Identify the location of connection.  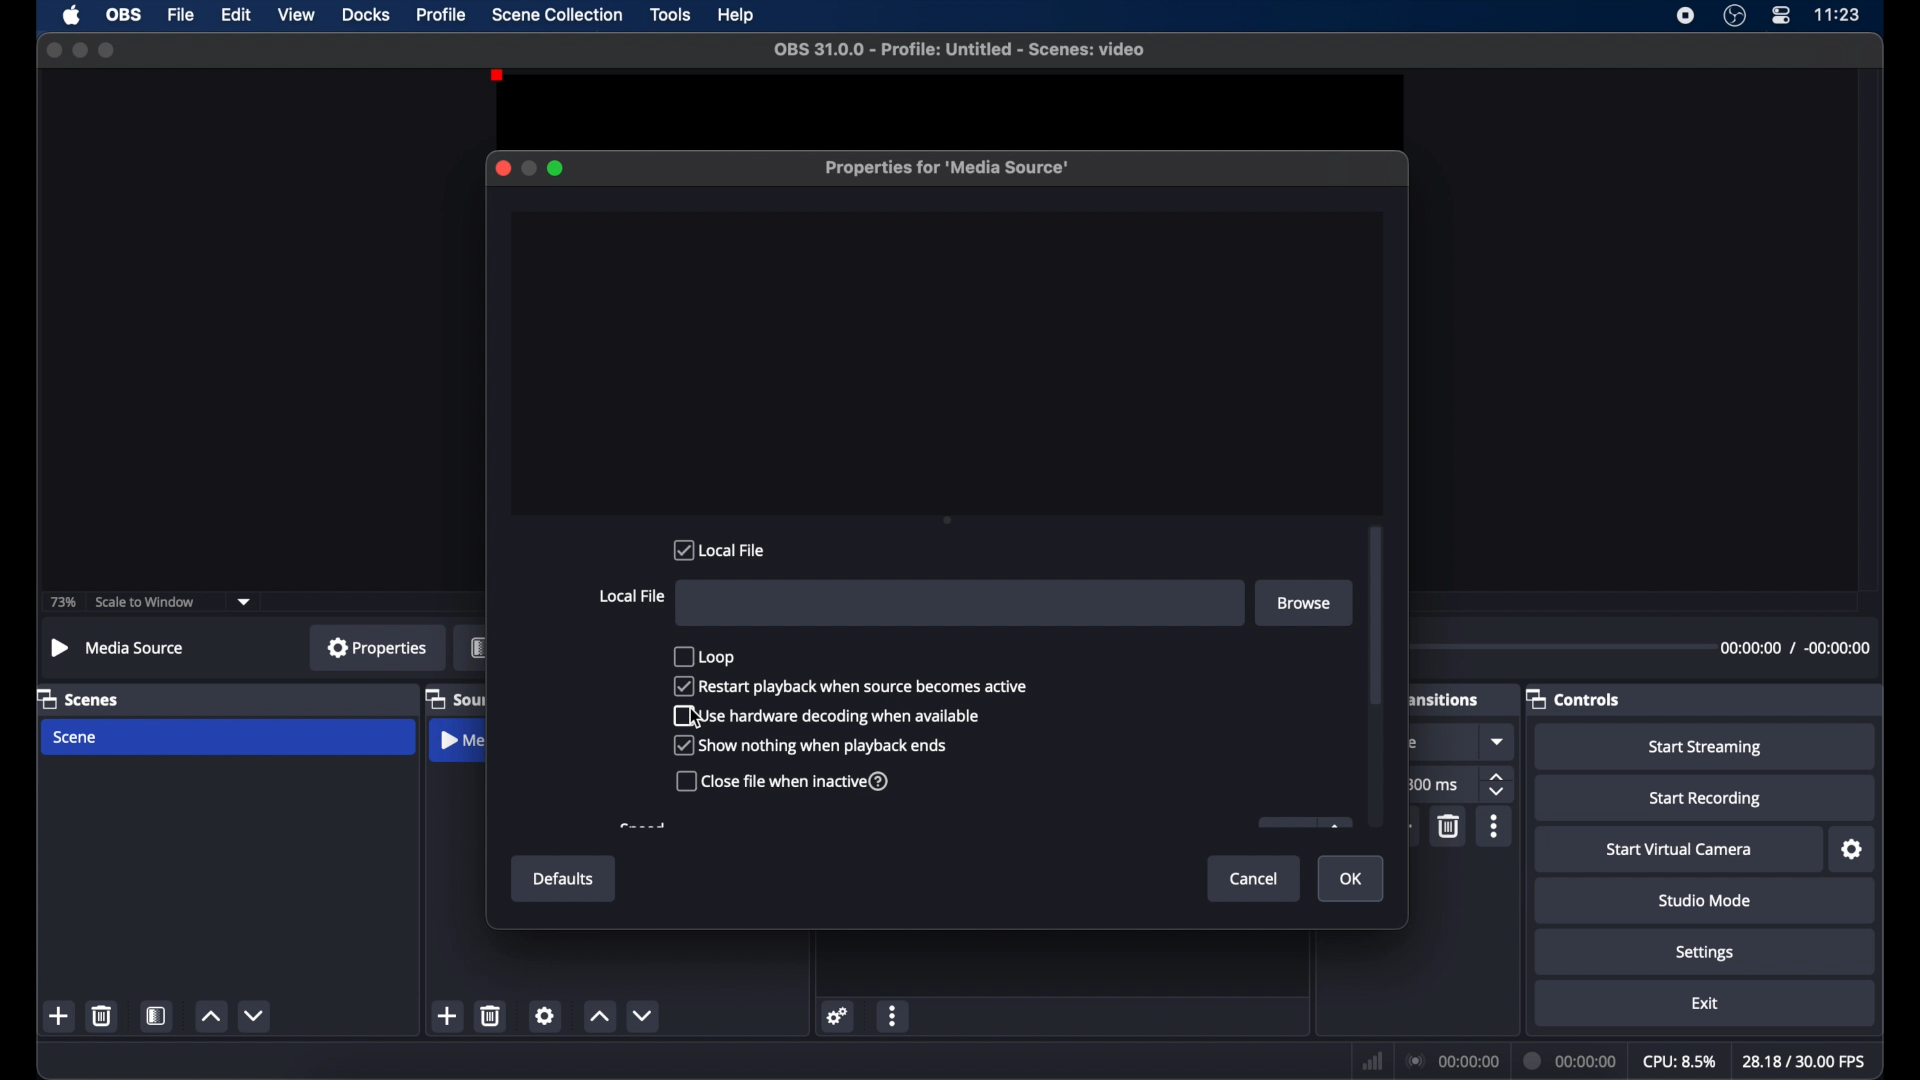
(1454, 1061).